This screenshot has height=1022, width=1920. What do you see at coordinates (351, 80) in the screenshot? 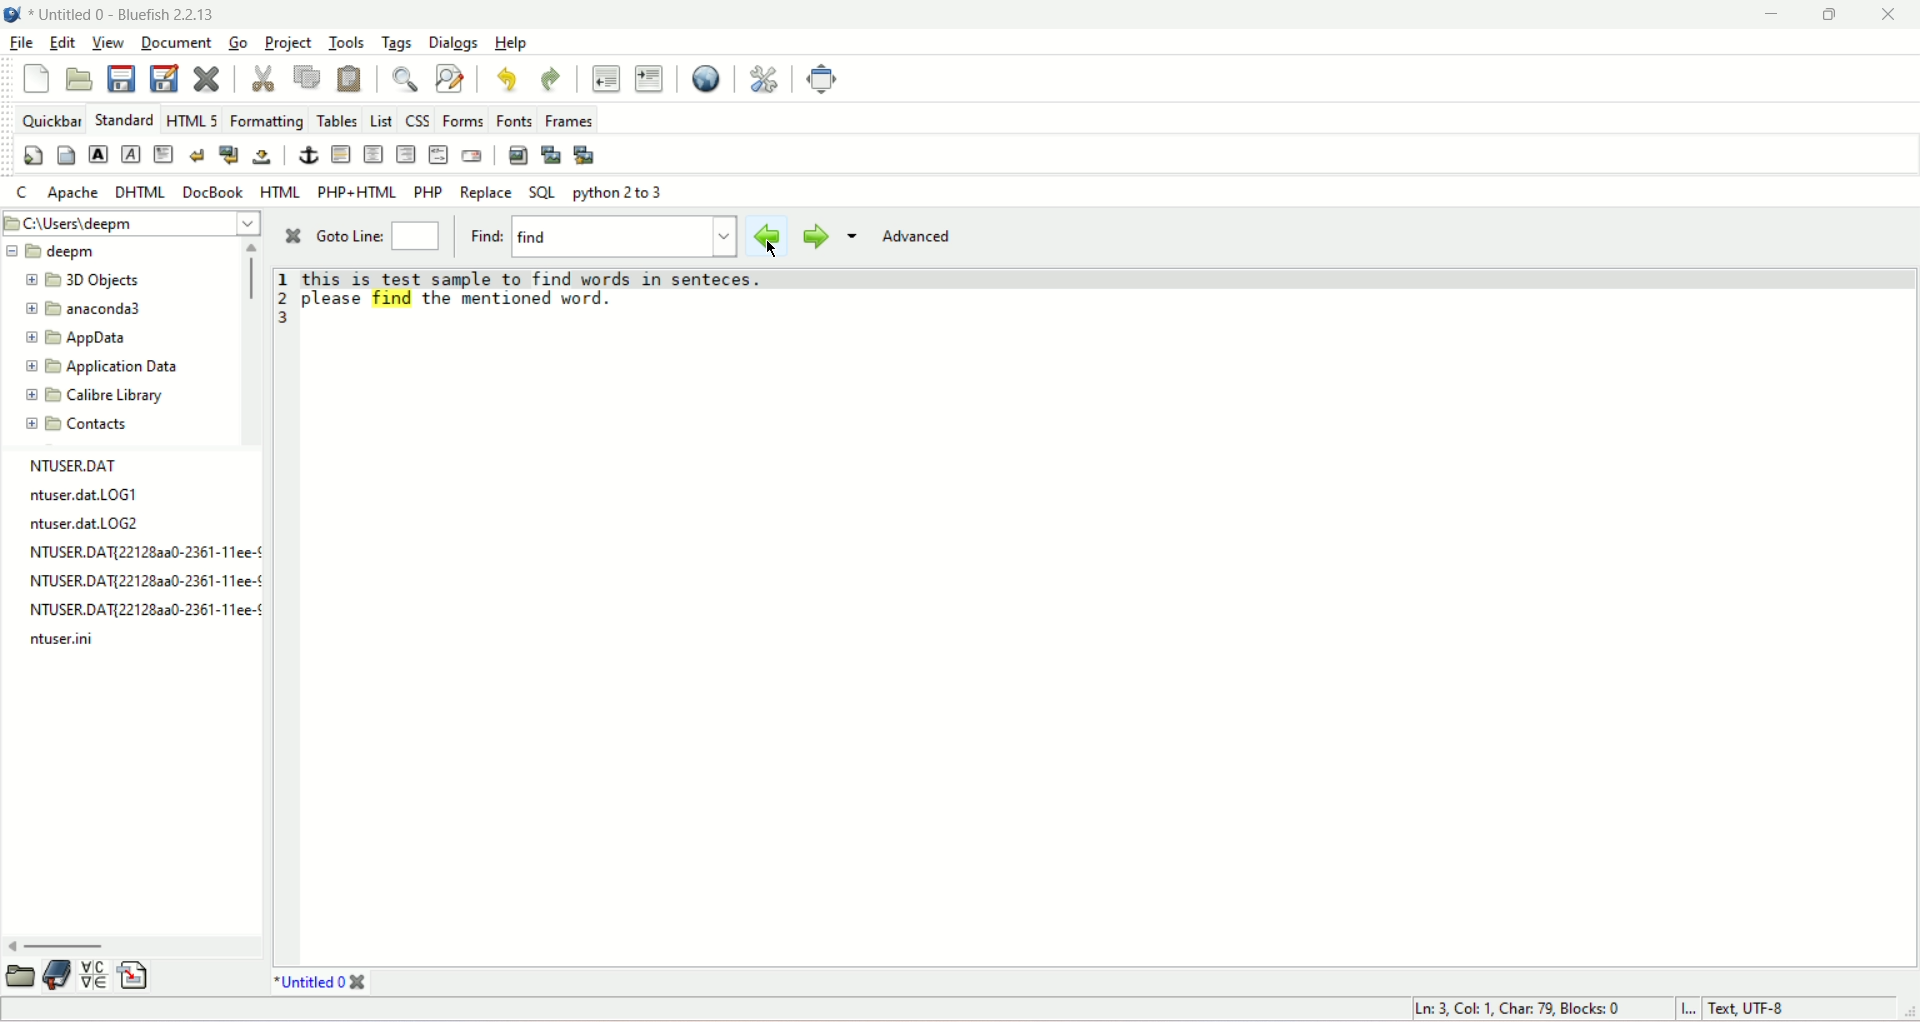
I see `paste` at bounding box center [351, 80].